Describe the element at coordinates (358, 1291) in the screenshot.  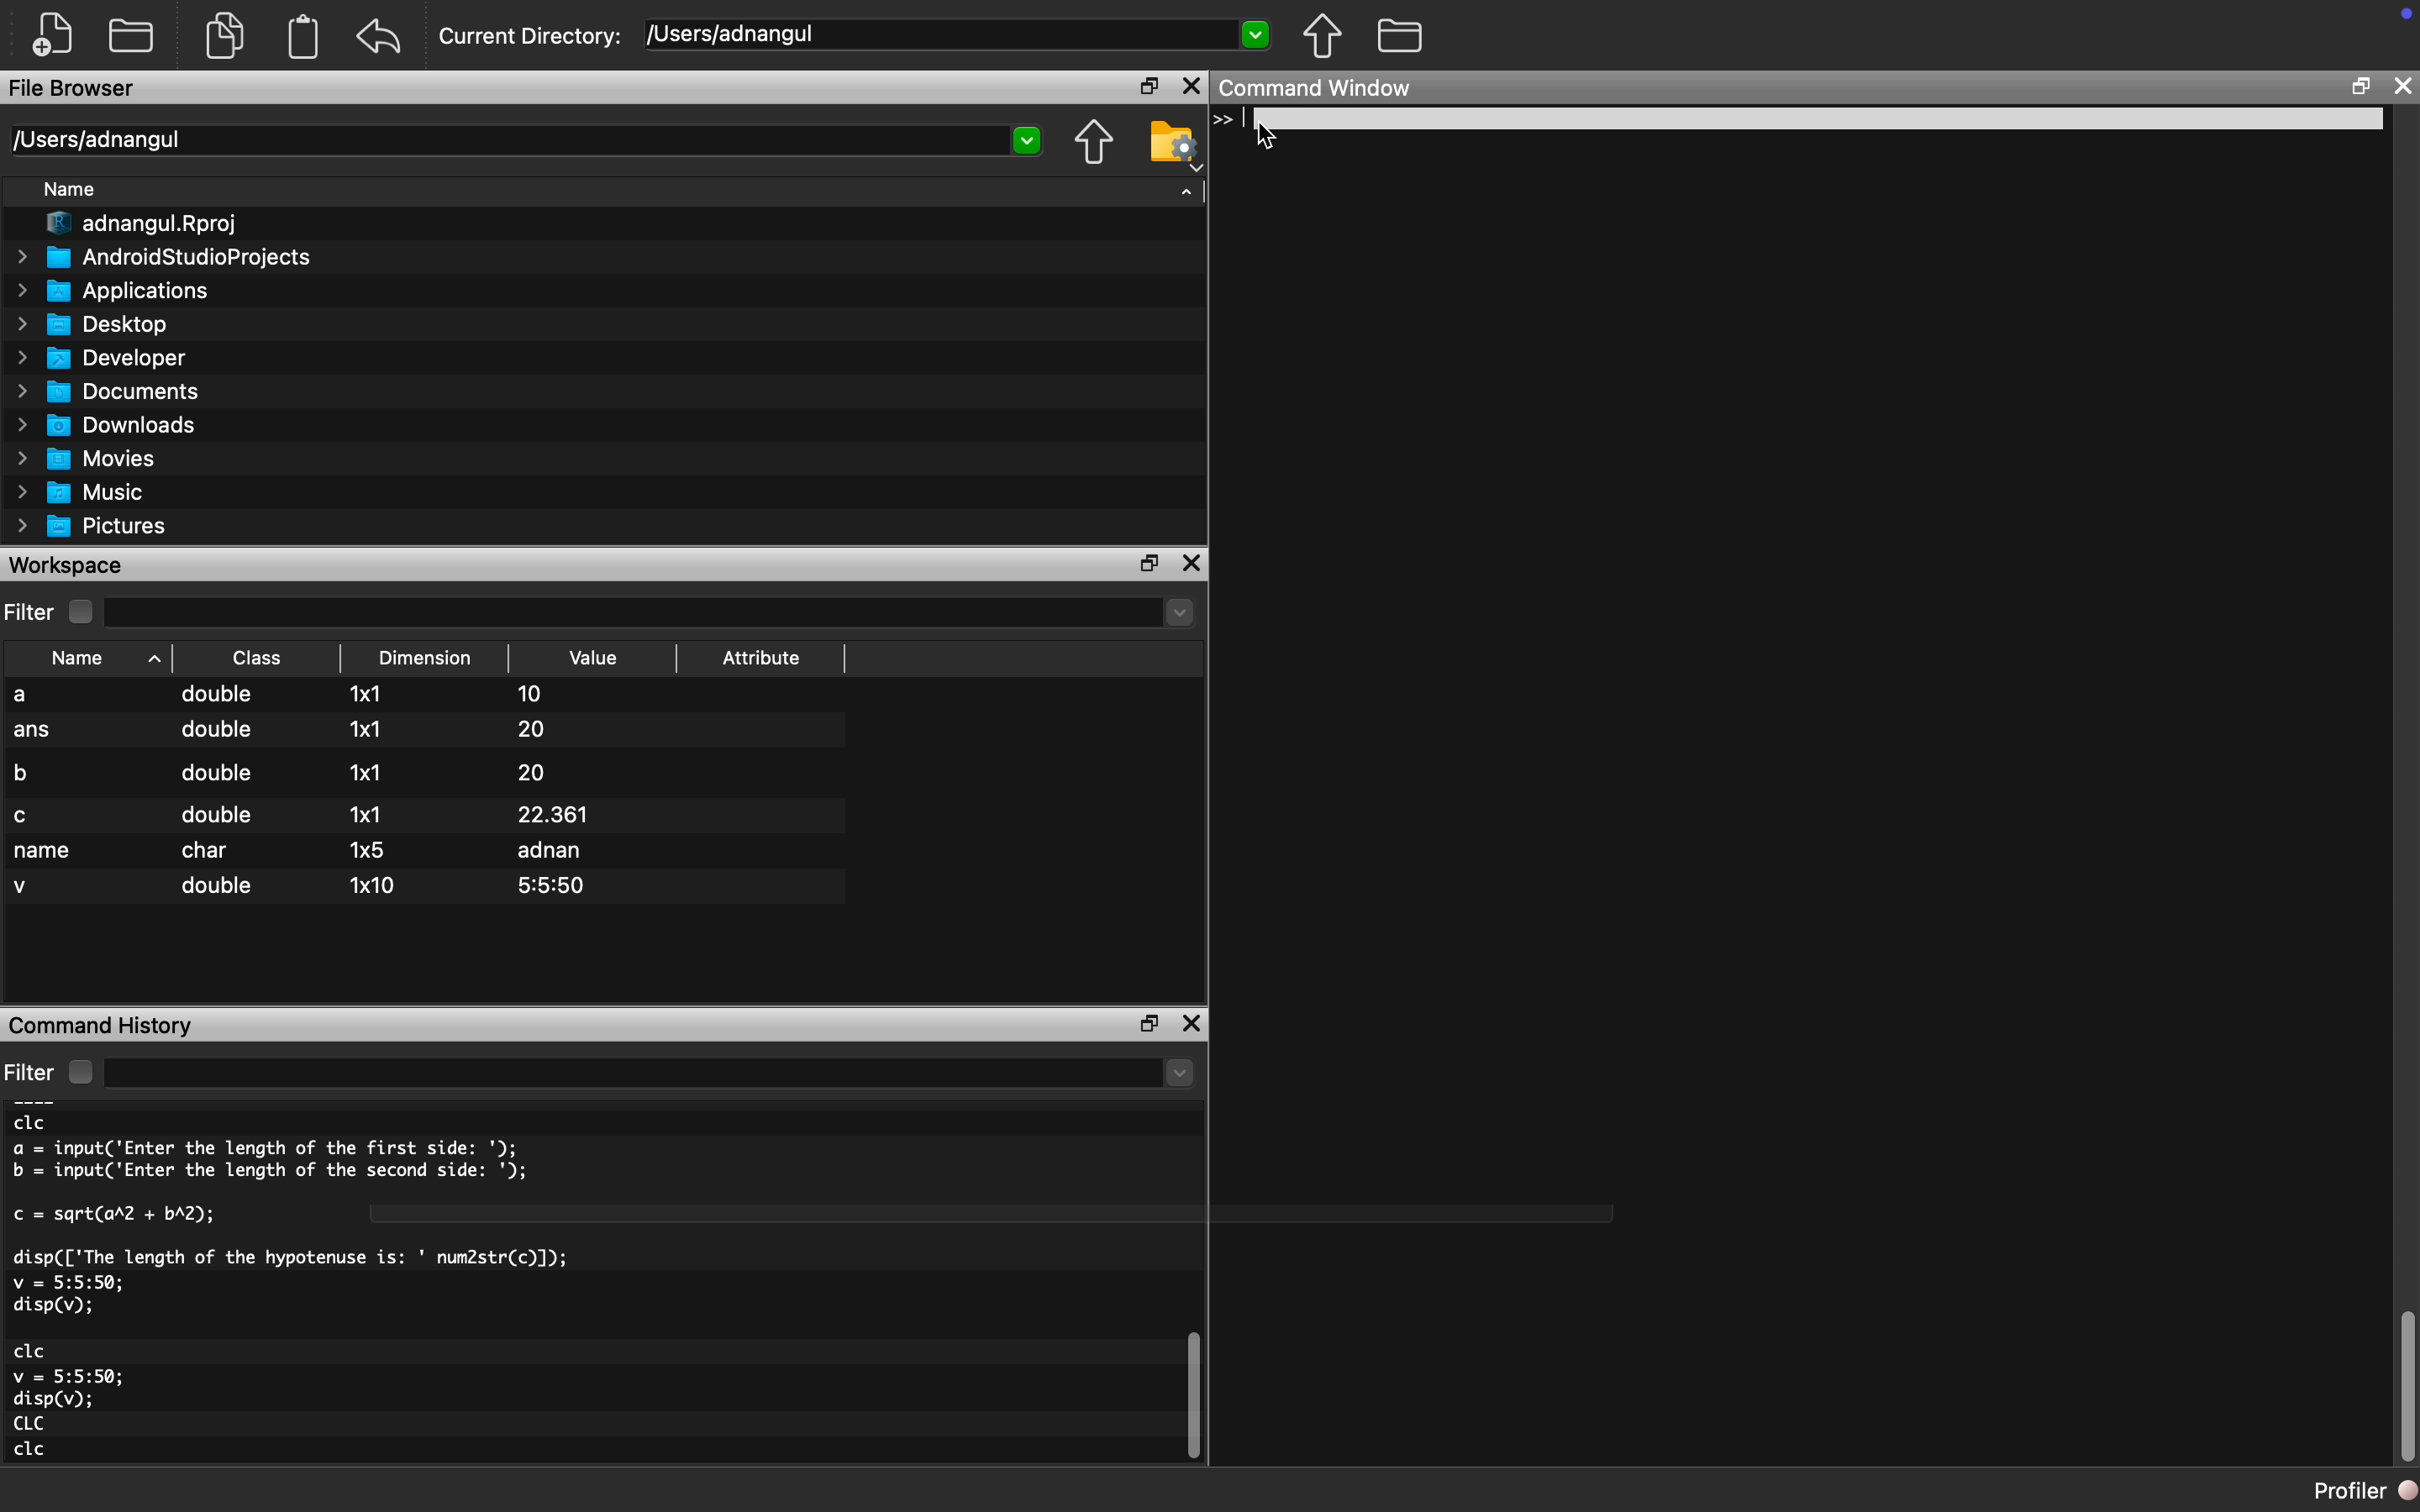
I see `clc

a = input('Enter the length of the first side: ');
b = input('Enter the length of the second side: ');
c = sqrt(ar2 + bA2);

disp(['The length of the hypotenuse is: ' num2str(c)]);
v = 5:5:50;

disp(v);

clc

v = 5:5:50;

disp(v);

CLC

clc` at that location.